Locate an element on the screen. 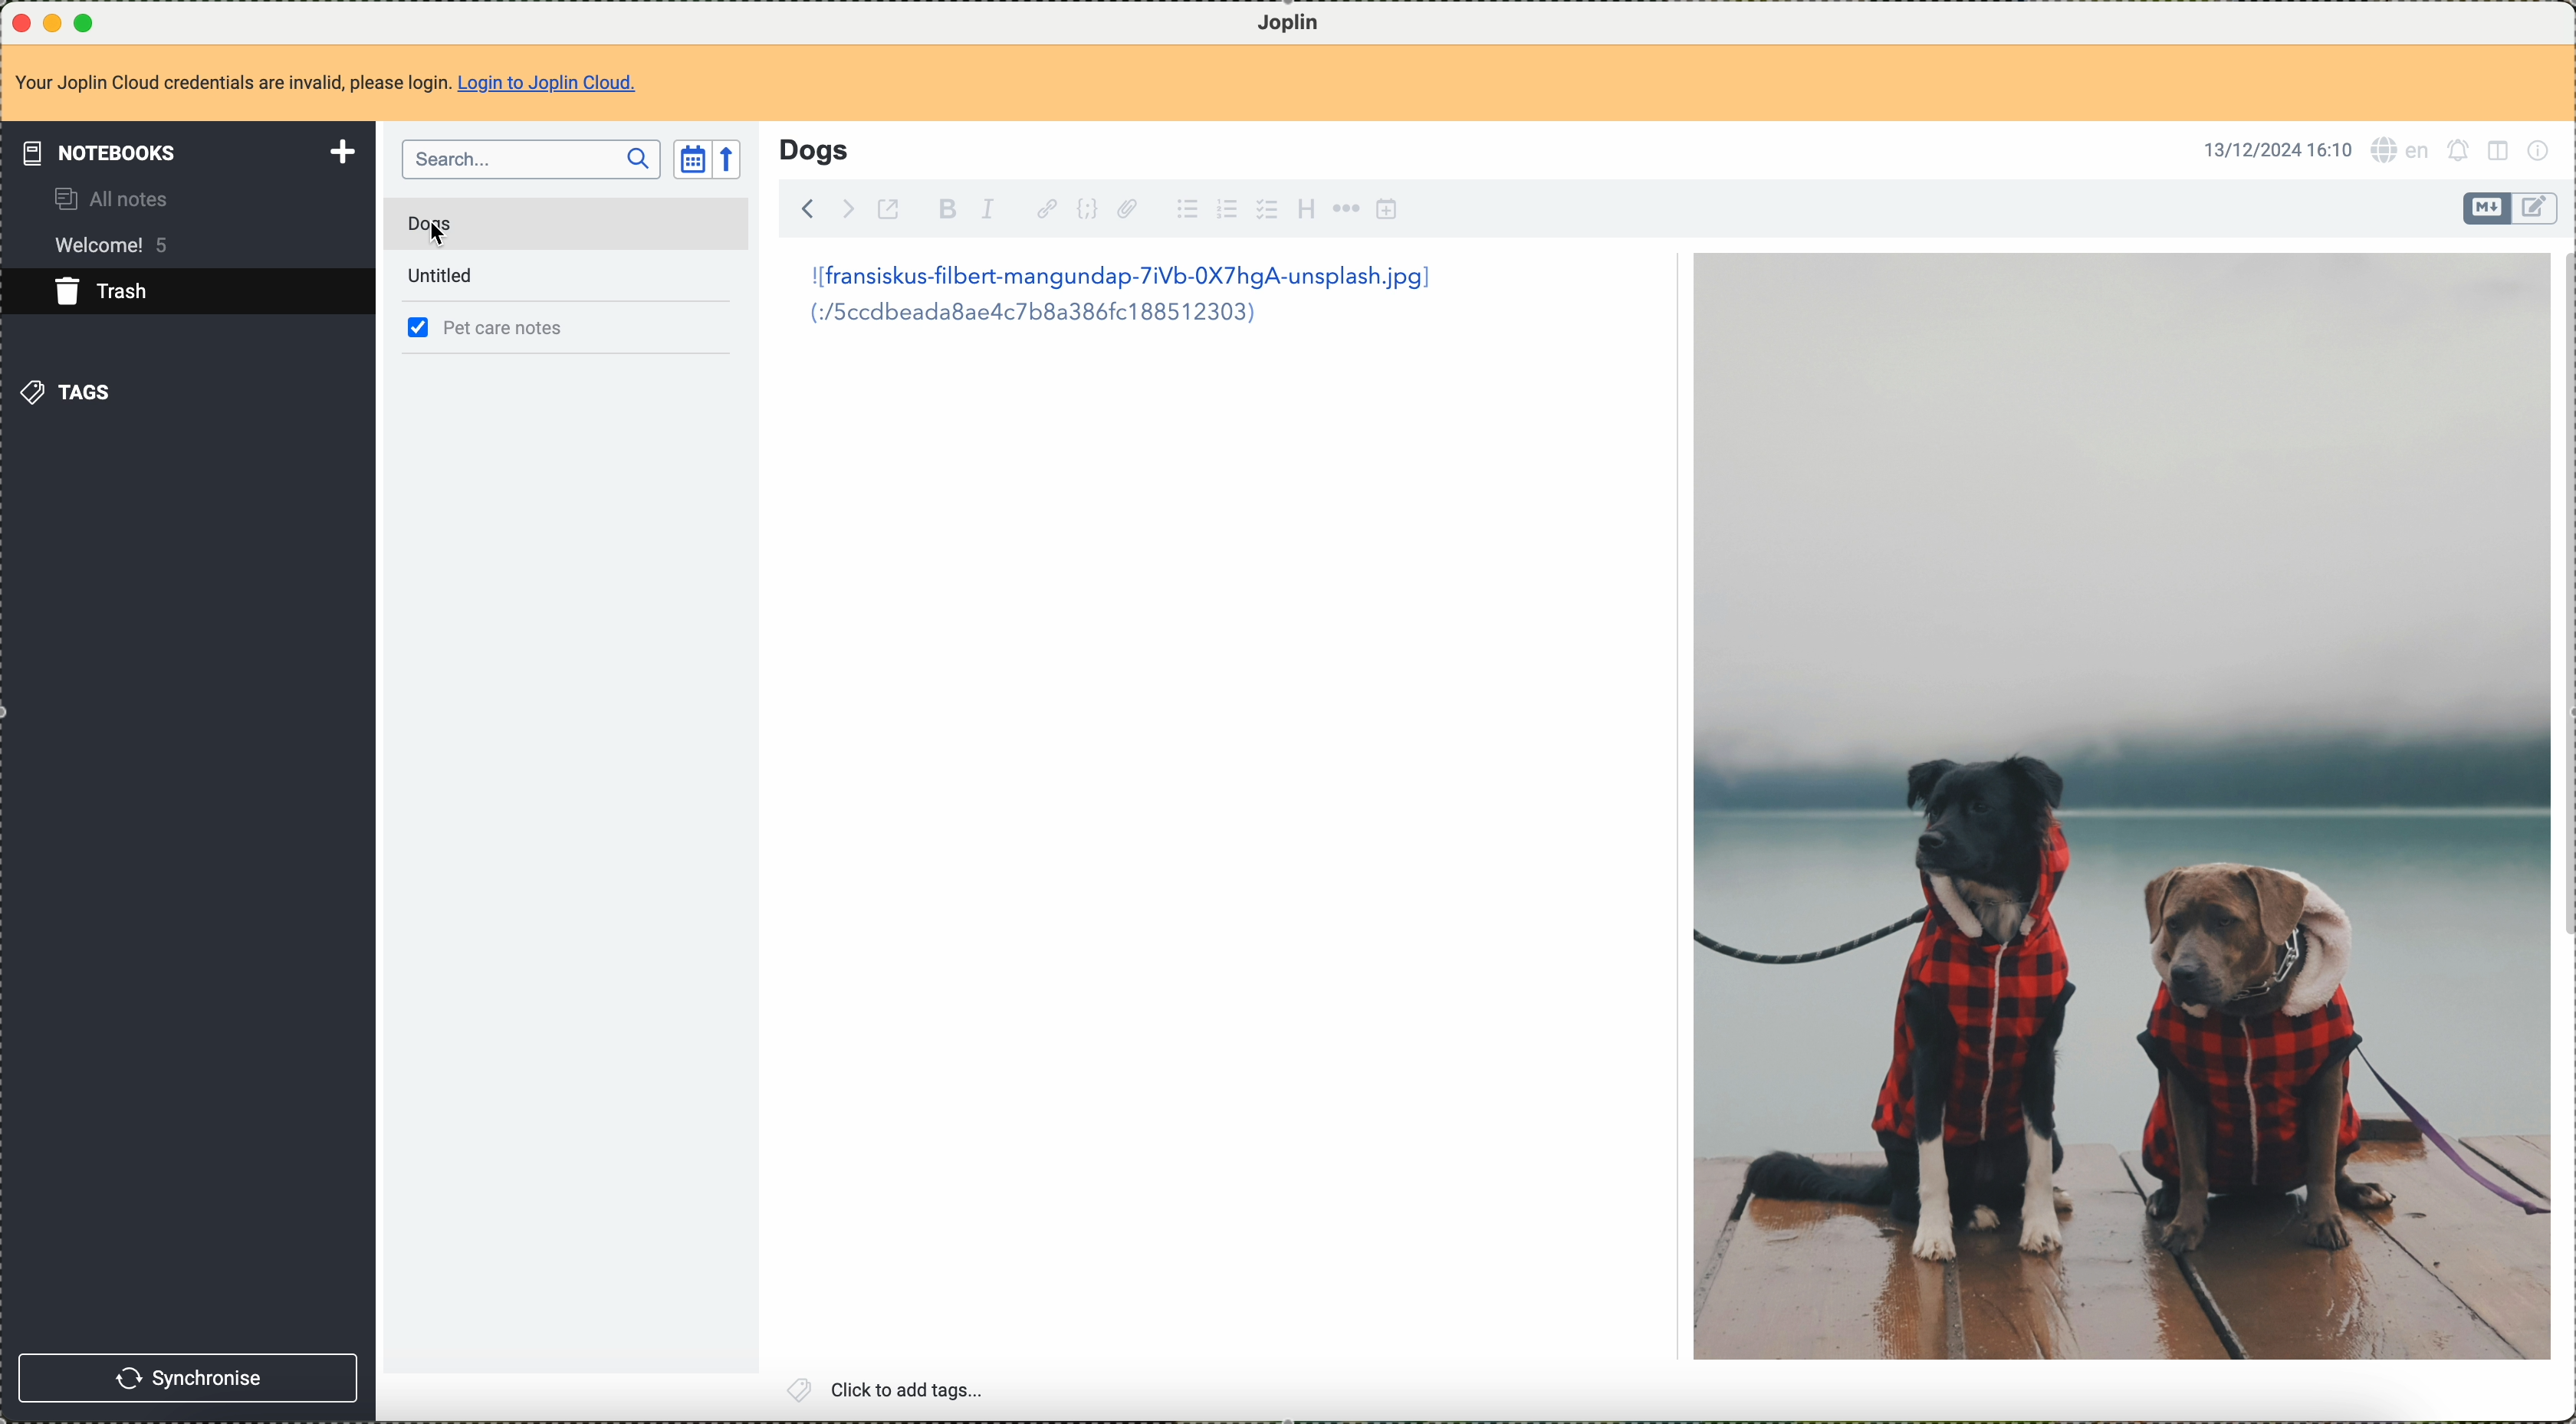  bulleted list is located at coordinates (1185, 211).